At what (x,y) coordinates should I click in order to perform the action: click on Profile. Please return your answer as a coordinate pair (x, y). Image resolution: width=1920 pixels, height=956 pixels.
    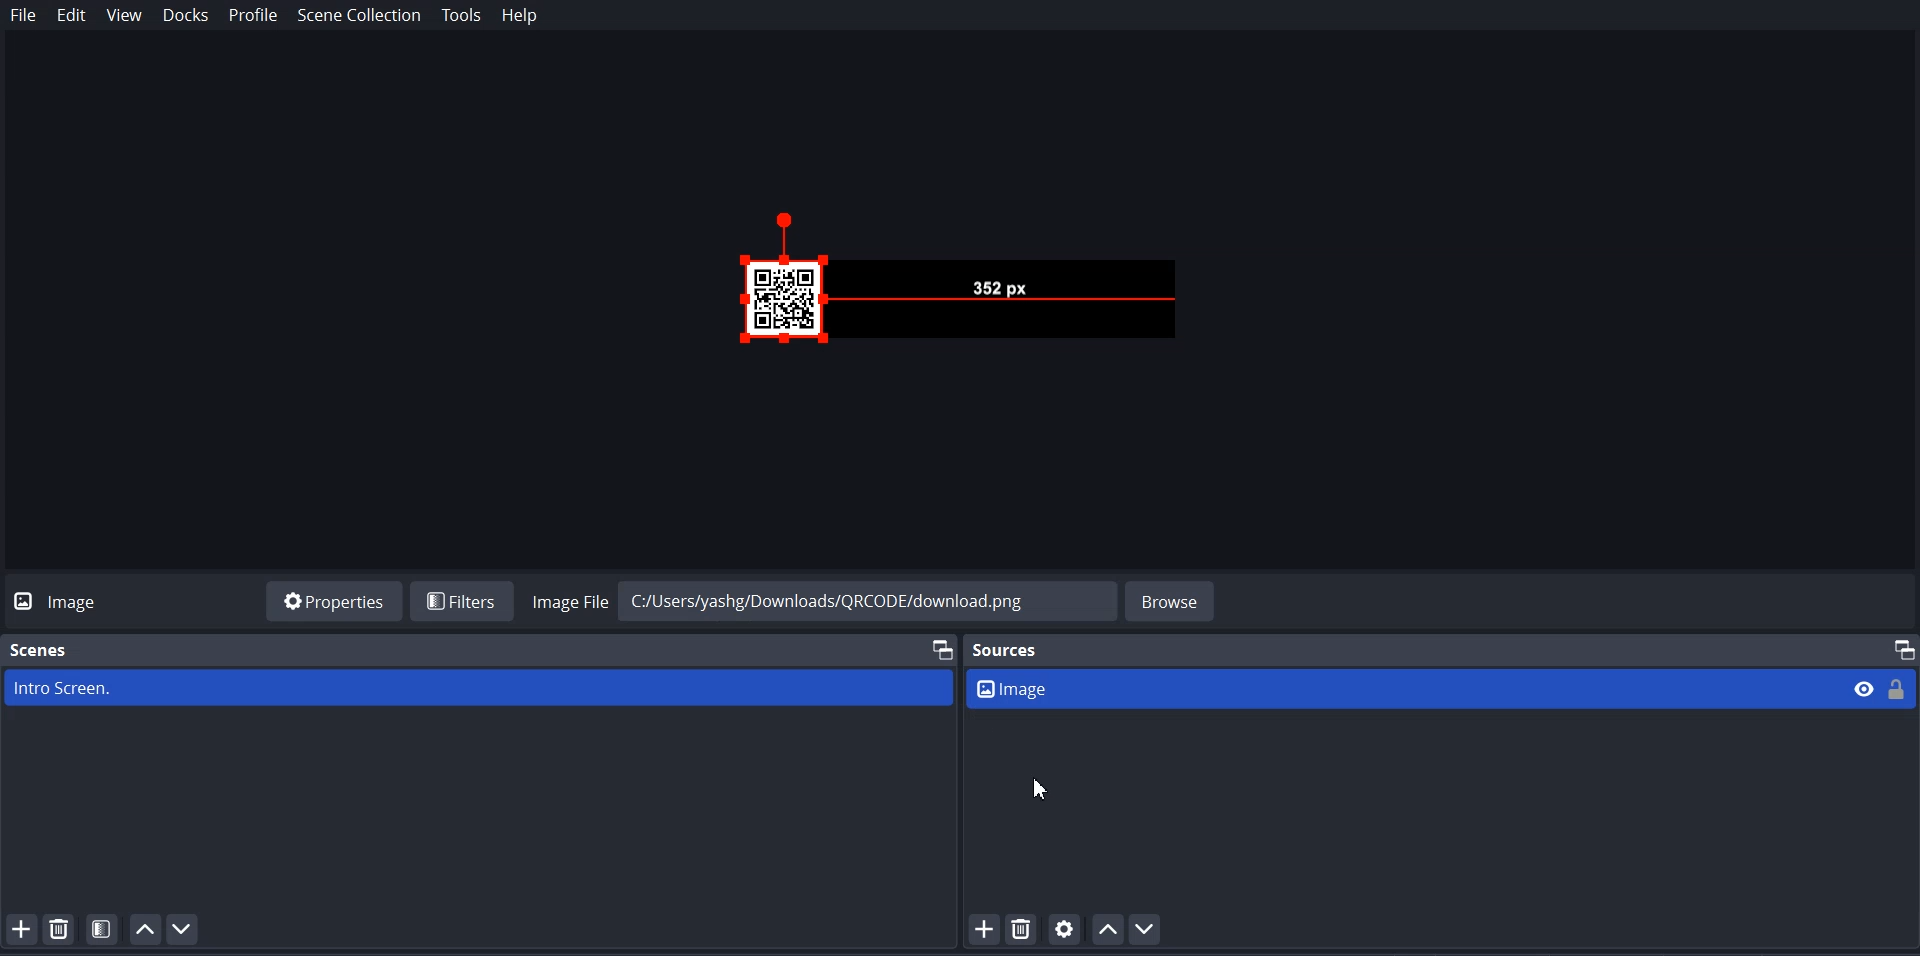
    Looking at the image, I should click on (253, 16).